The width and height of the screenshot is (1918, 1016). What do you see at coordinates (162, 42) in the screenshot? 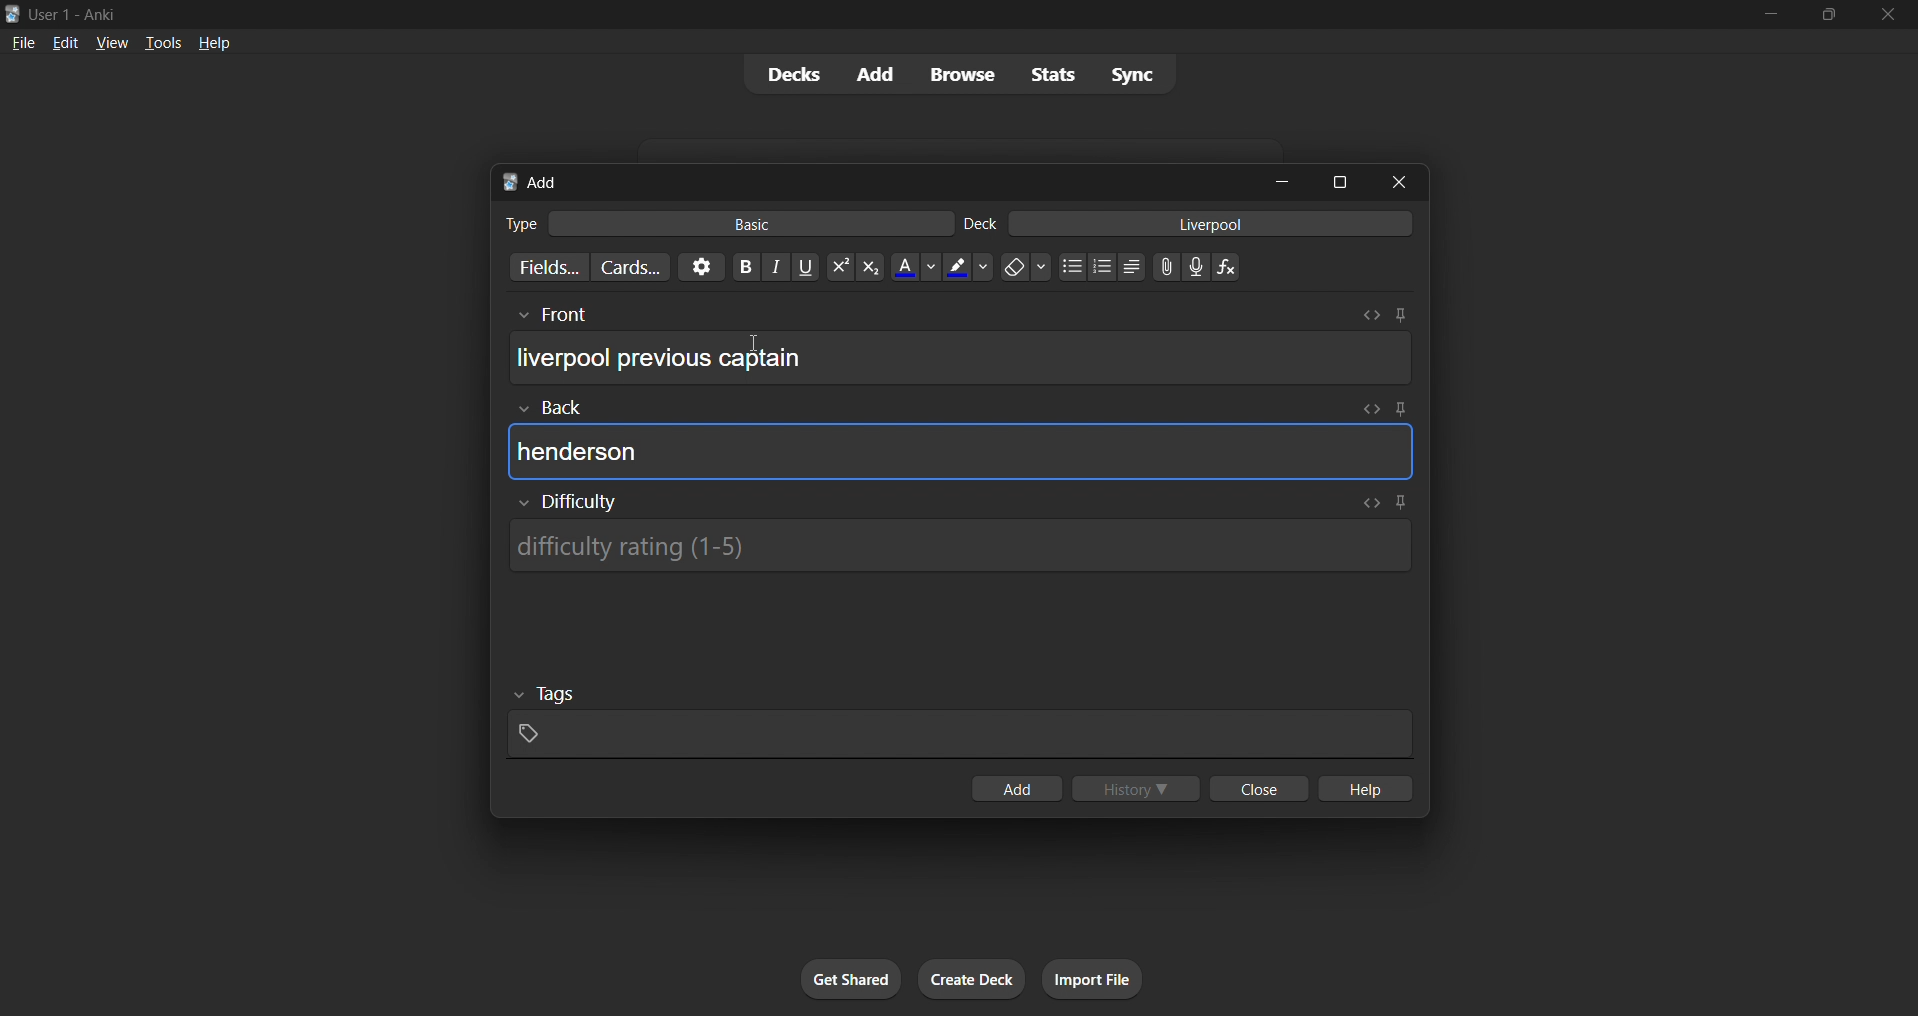
I see `tools` at bounding box center [162, 42].